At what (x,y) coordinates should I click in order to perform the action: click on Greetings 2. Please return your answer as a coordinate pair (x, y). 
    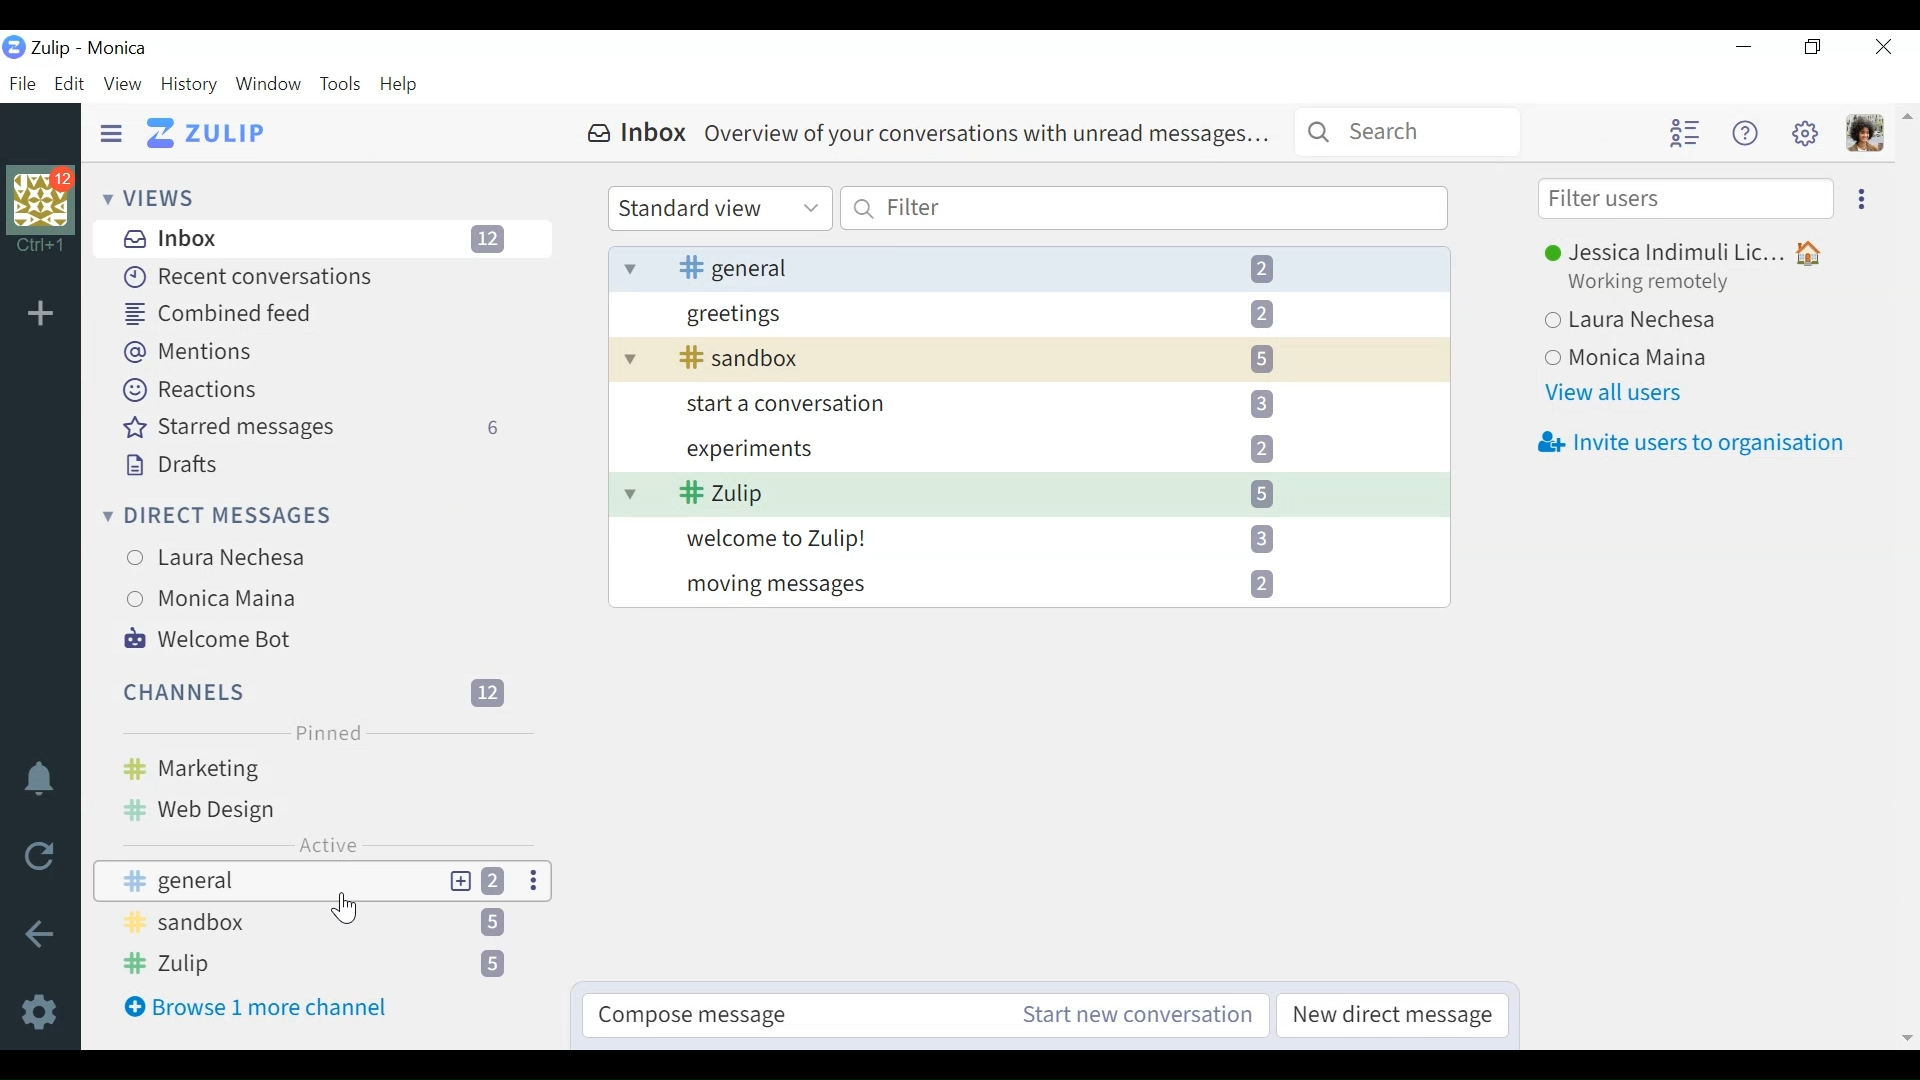
    Looking at the image, I should click on (1030, 313).